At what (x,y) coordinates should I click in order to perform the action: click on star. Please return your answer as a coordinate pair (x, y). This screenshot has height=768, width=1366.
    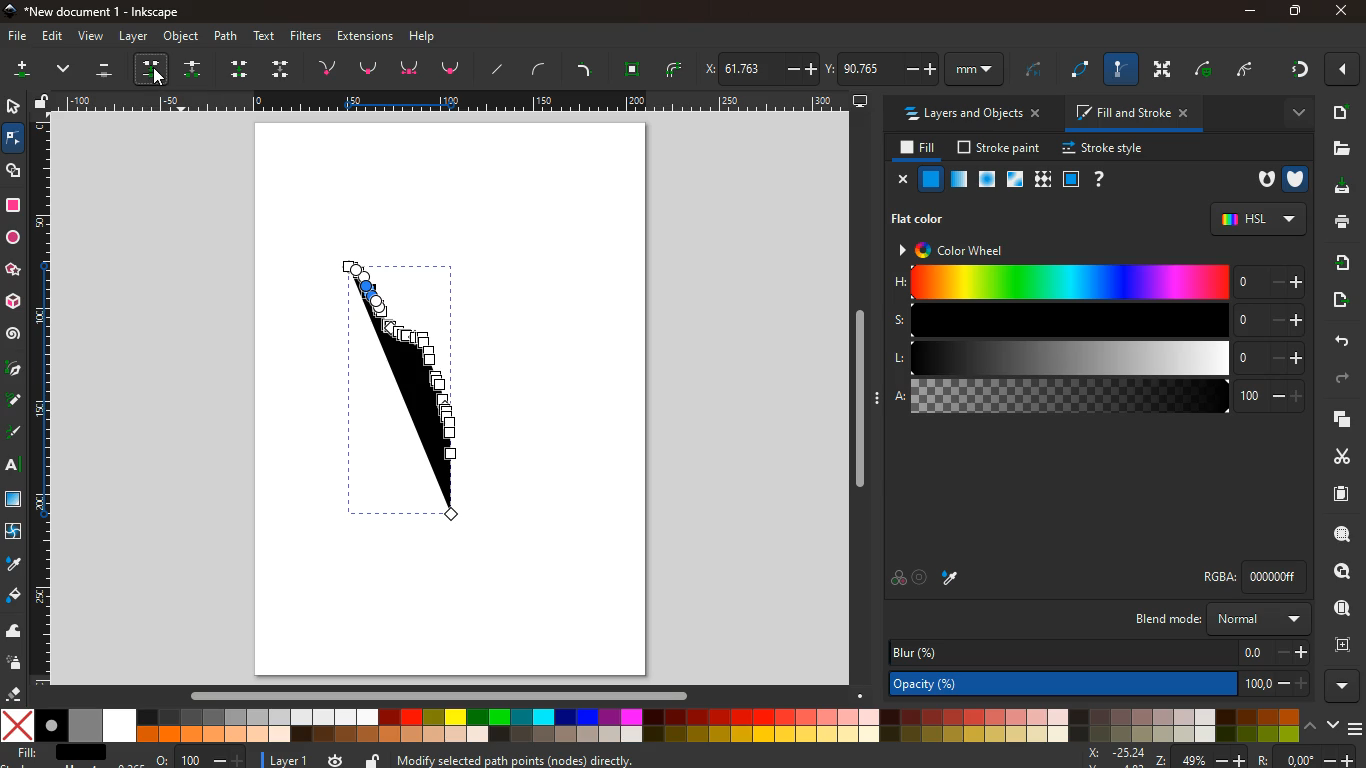
    Looking at the image, I should click on (15, 270).